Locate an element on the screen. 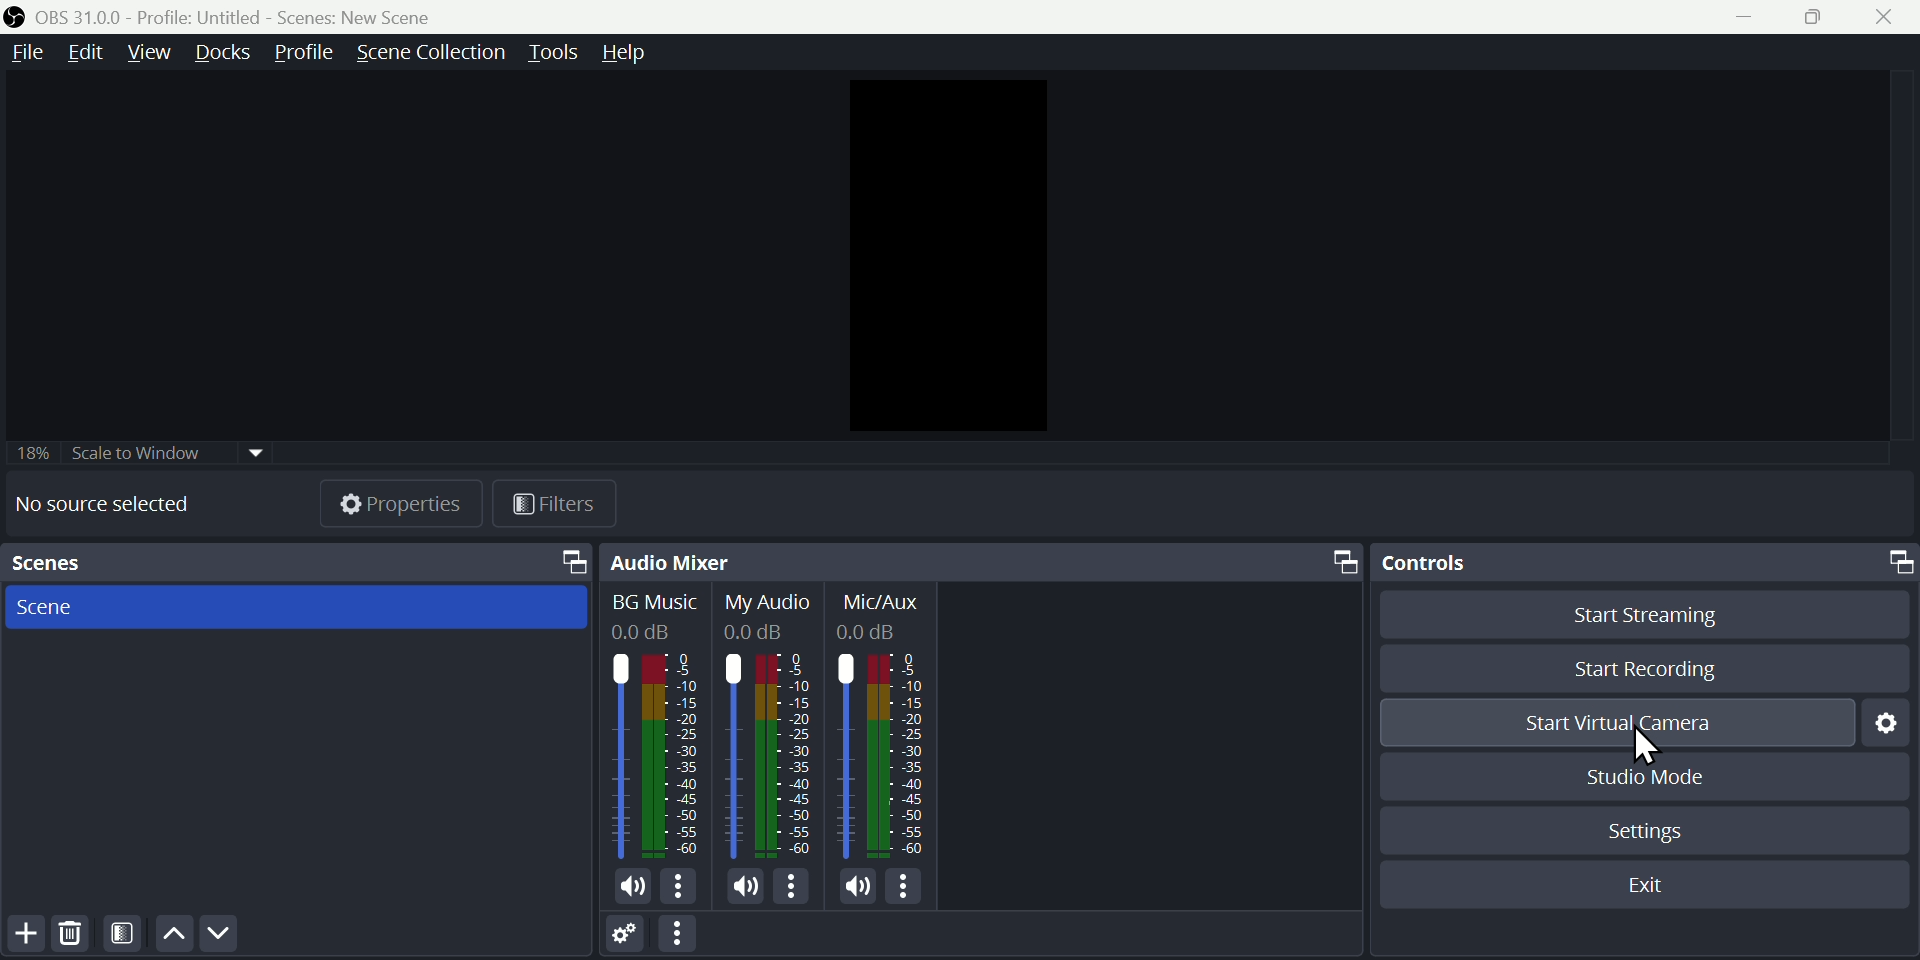 This screenshot has height=960, width=1920. Audiobar is located at coordinates (769, 747).